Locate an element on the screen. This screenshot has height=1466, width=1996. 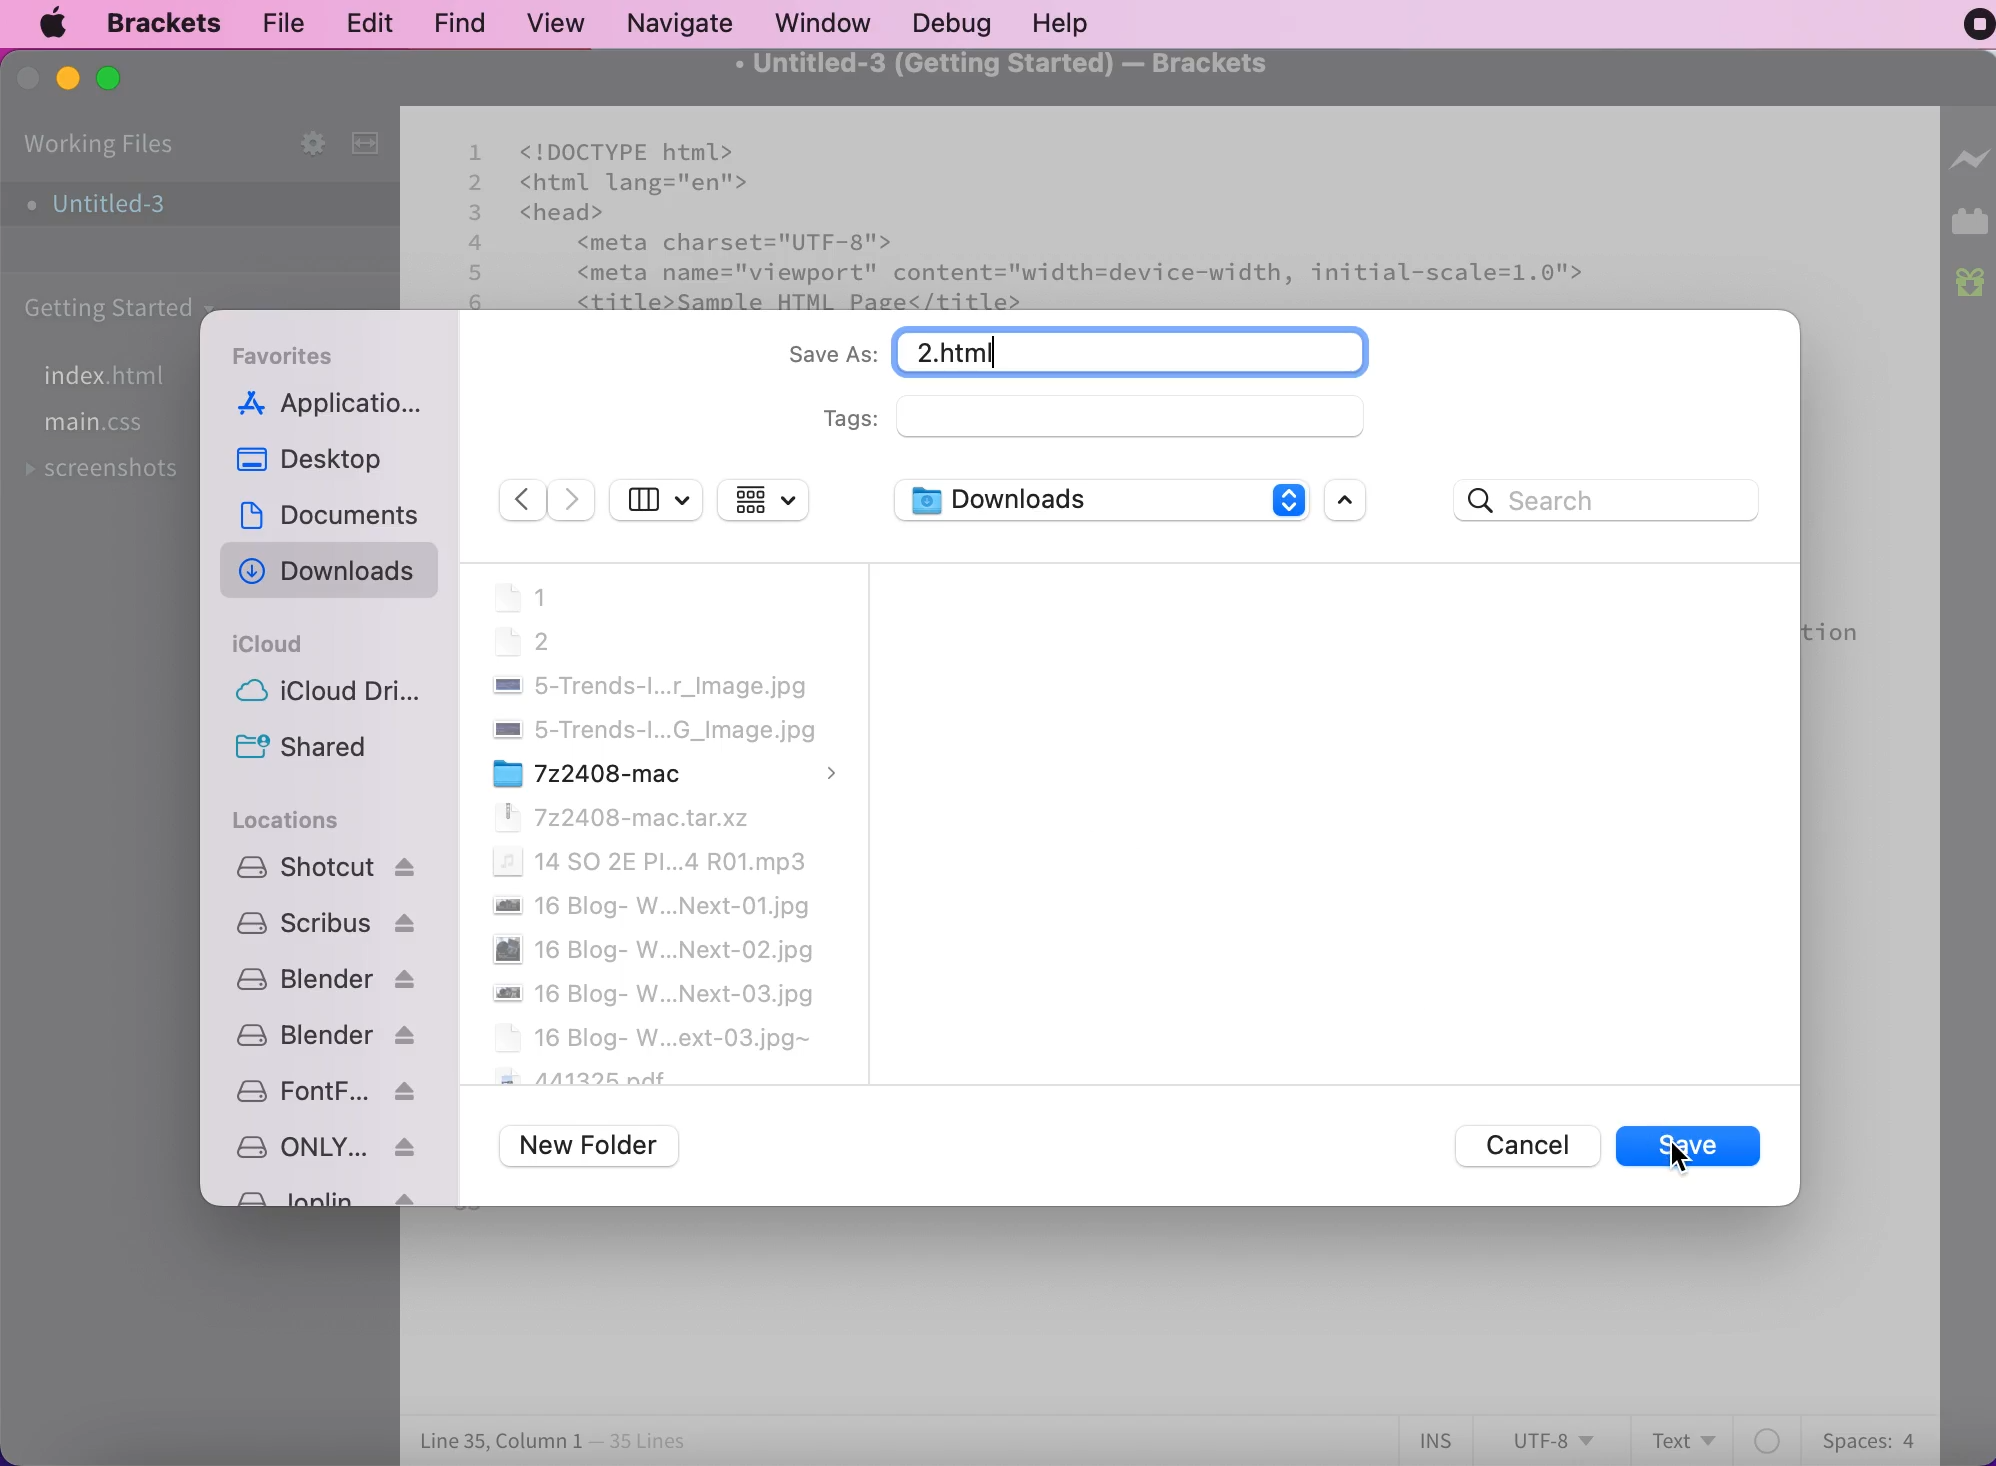
extension manager is located at coordinates (1969, 220).